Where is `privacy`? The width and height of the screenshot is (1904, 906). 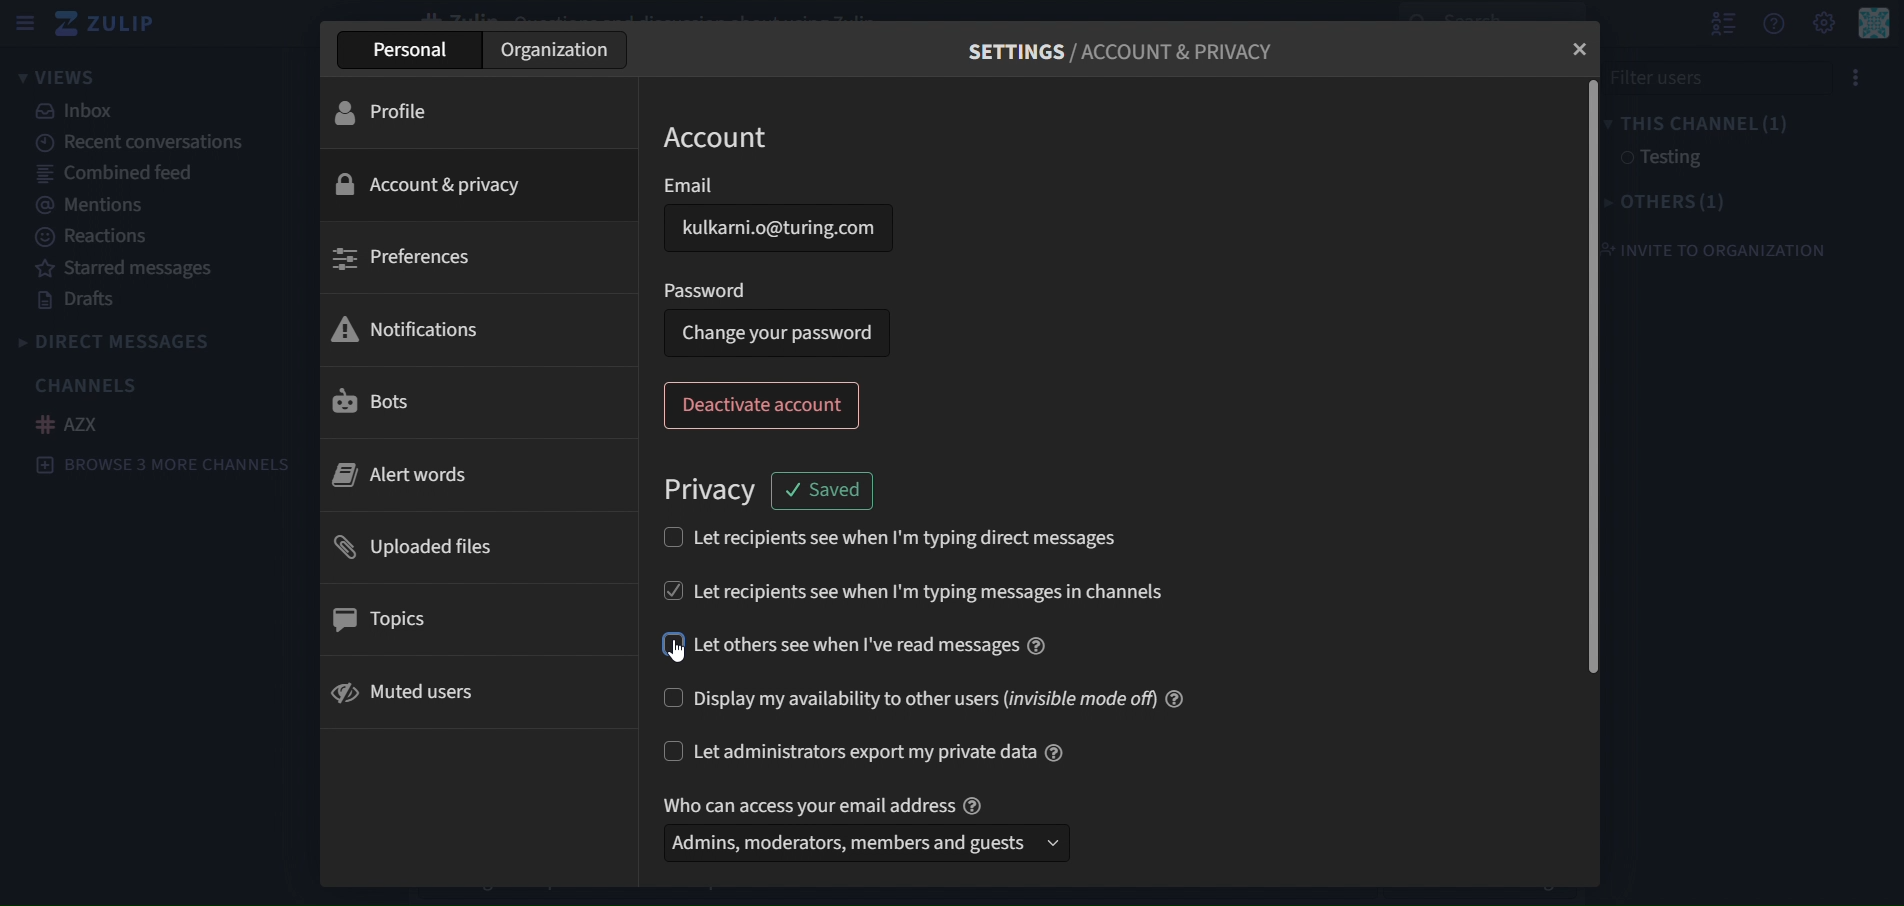
privacy is located at coordinates (714, 492).